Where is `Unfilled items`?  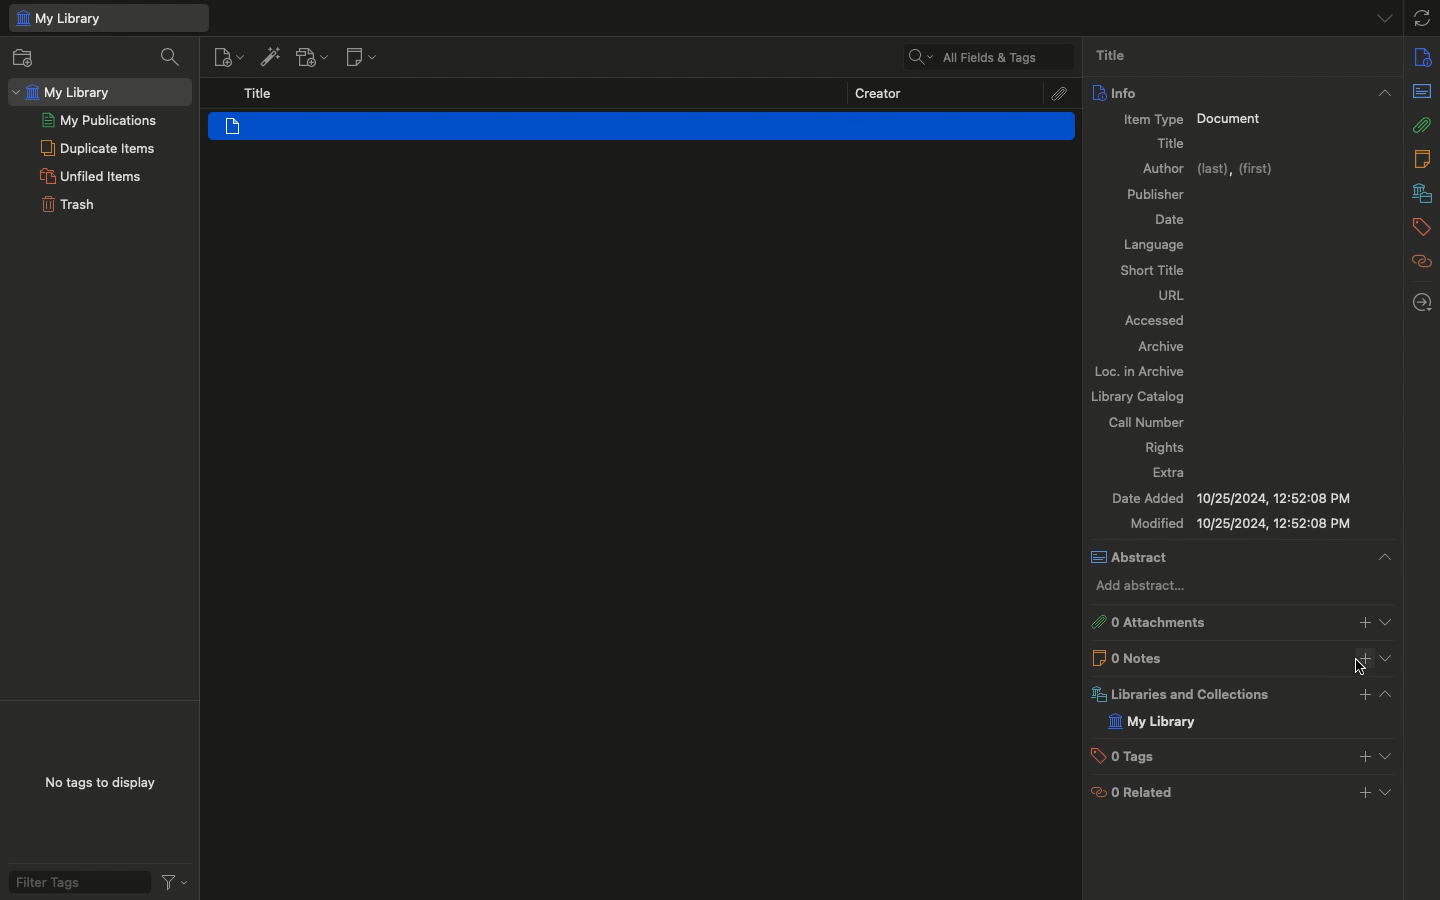 Unfilled items is located at coordinates (90, 176).